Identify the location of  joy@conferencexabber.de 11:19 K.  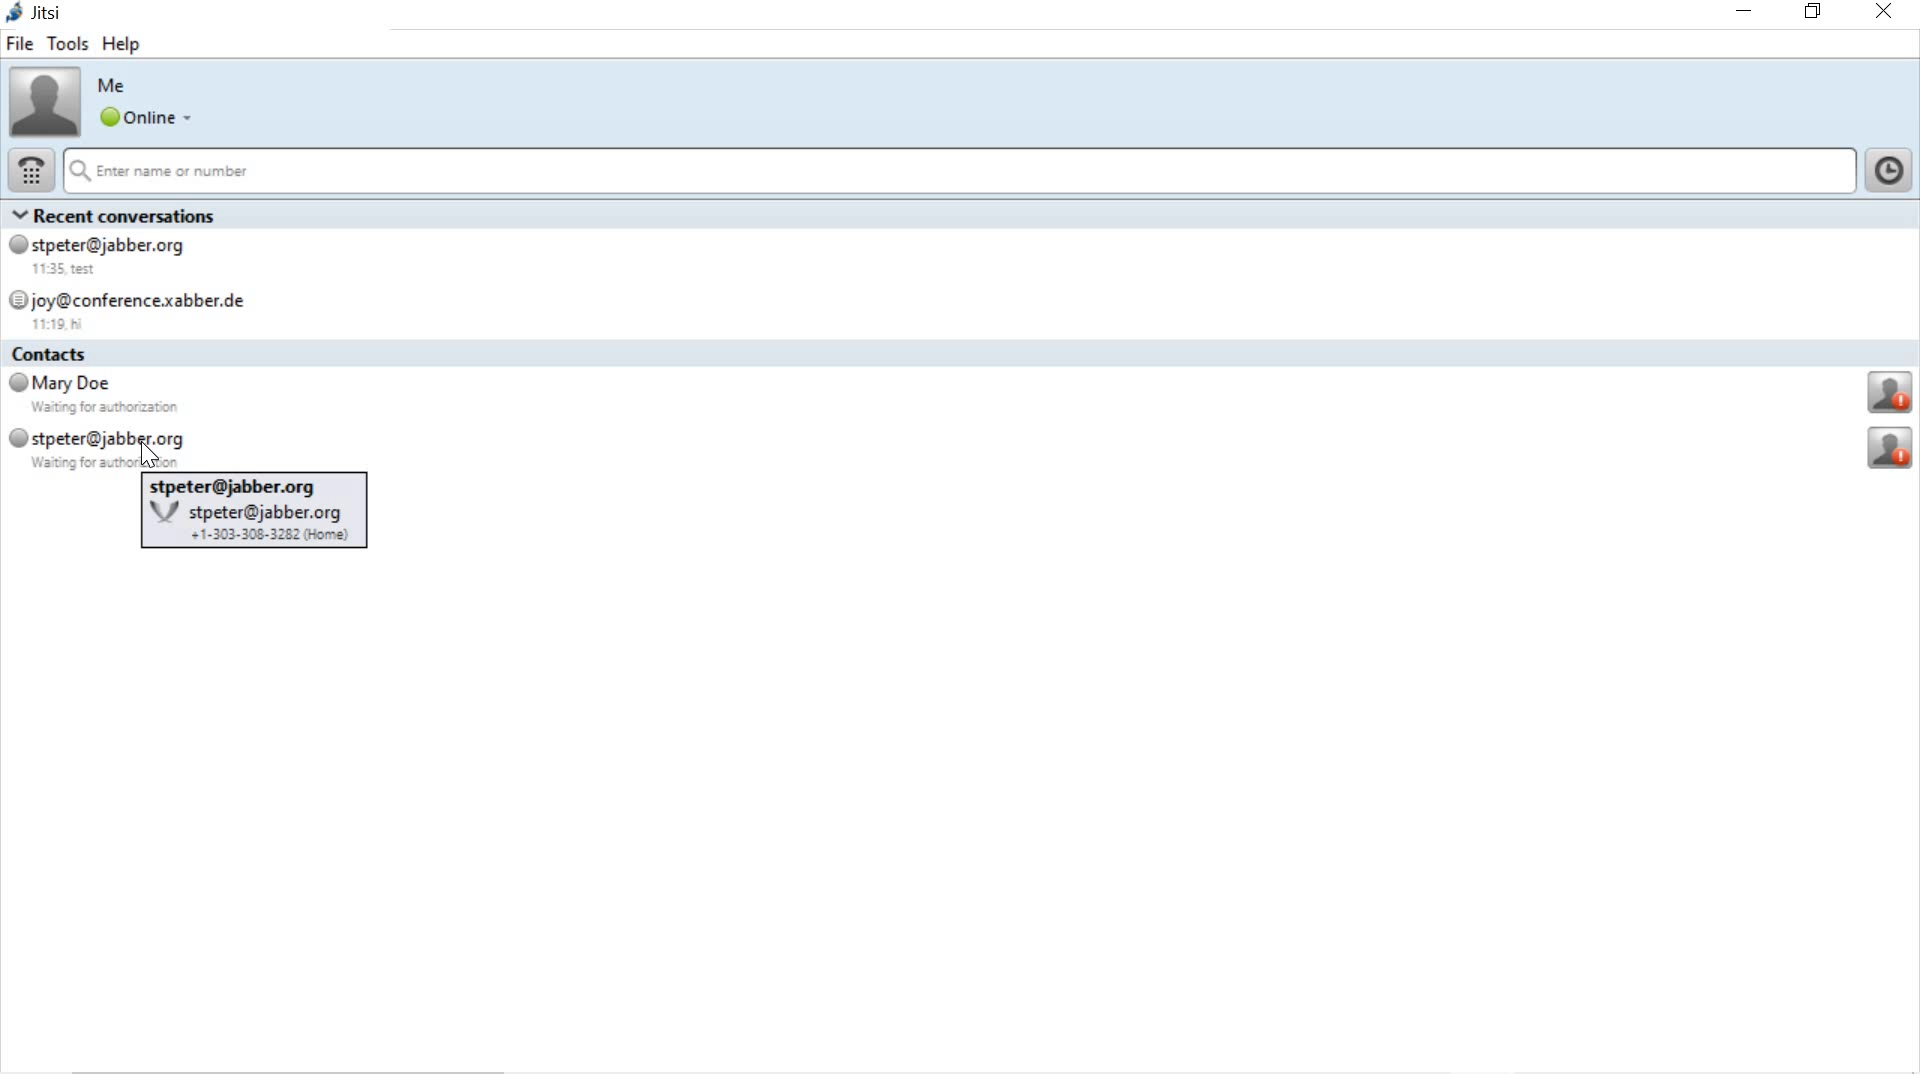
(145, 308).